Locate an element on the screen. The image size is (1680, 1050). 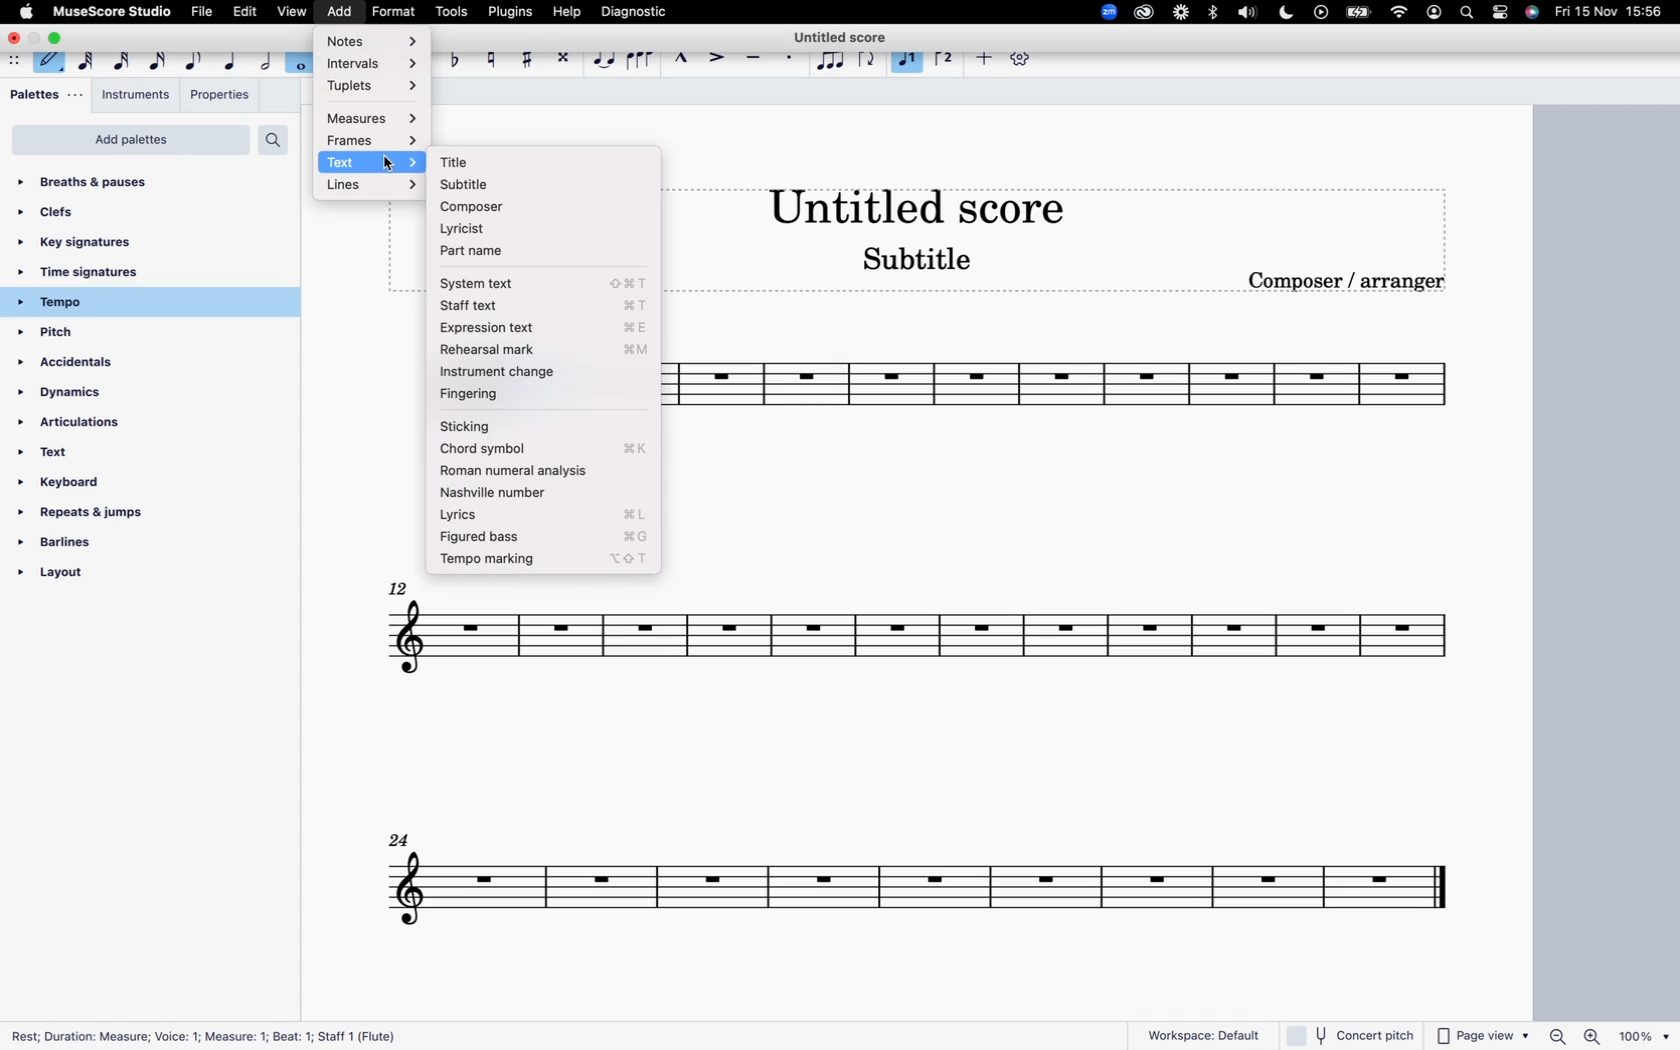
edit is located at coordinates (245, 11).